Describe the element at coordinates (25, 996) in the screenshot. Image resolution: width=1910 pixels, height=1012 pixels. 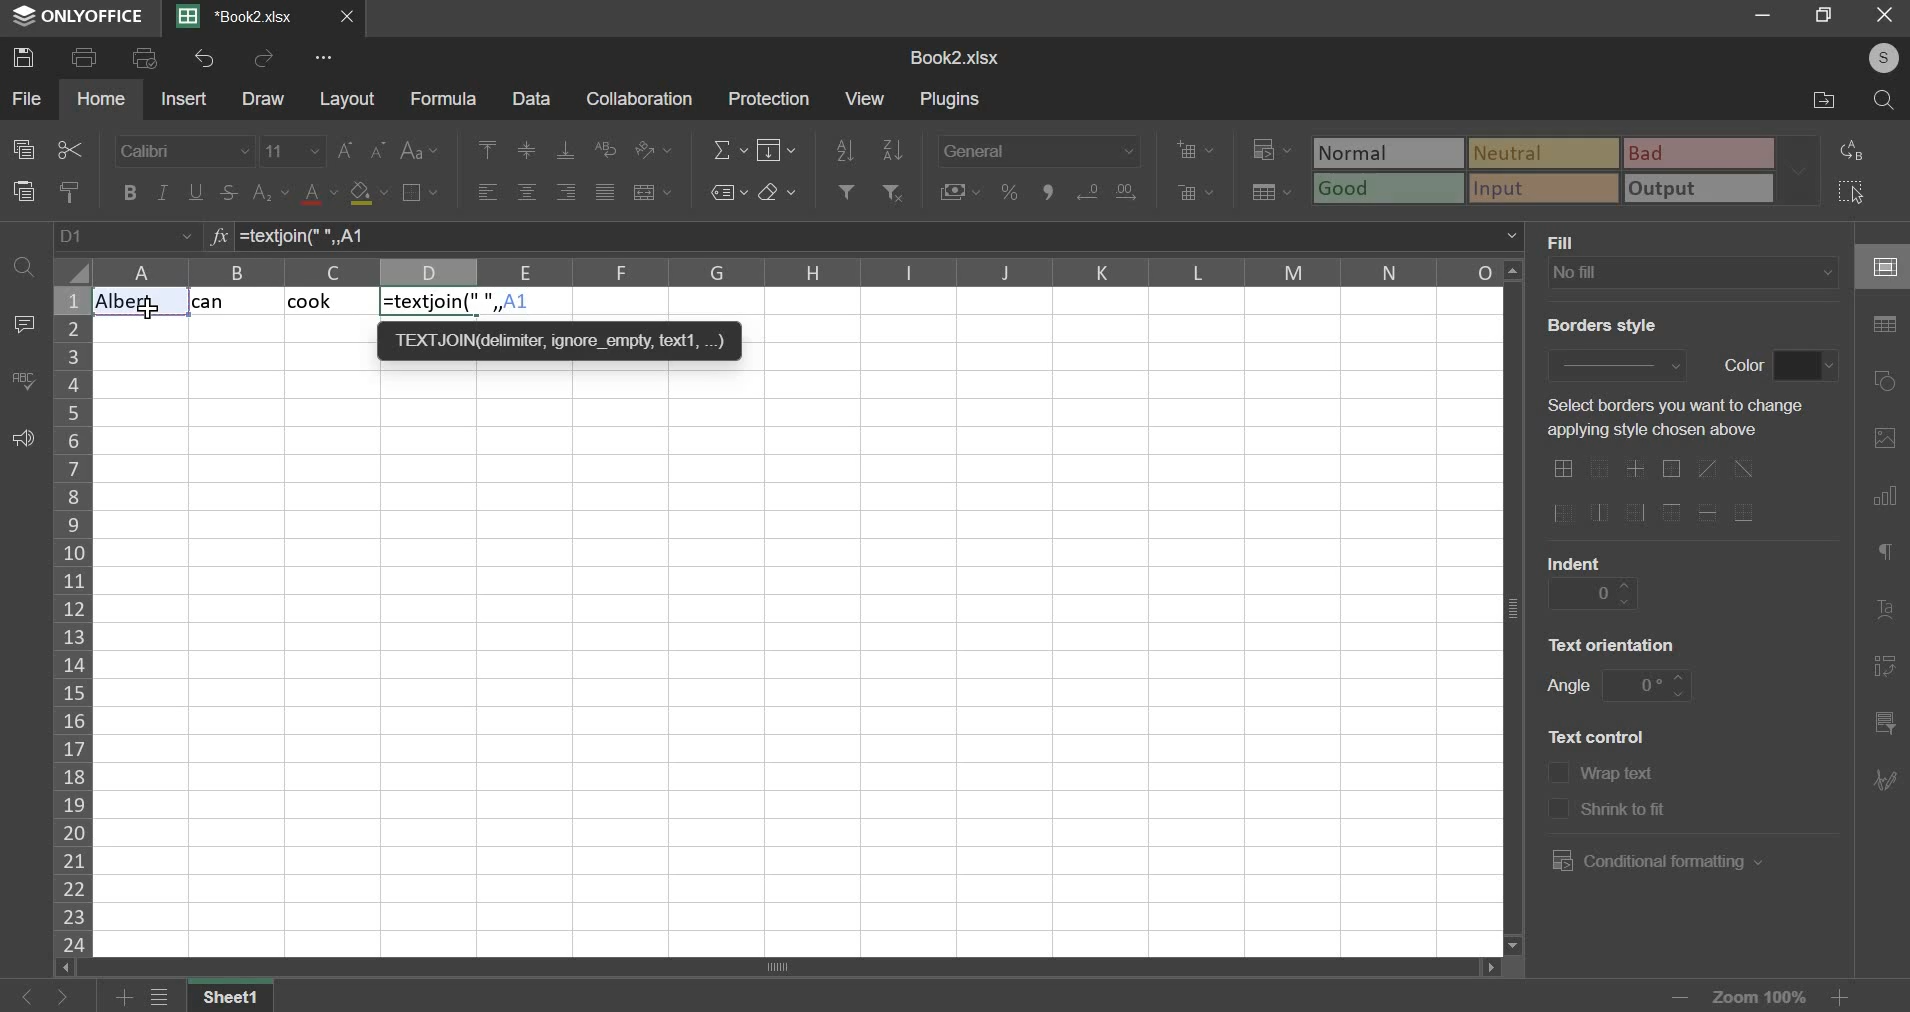
I see `go back` at that location.